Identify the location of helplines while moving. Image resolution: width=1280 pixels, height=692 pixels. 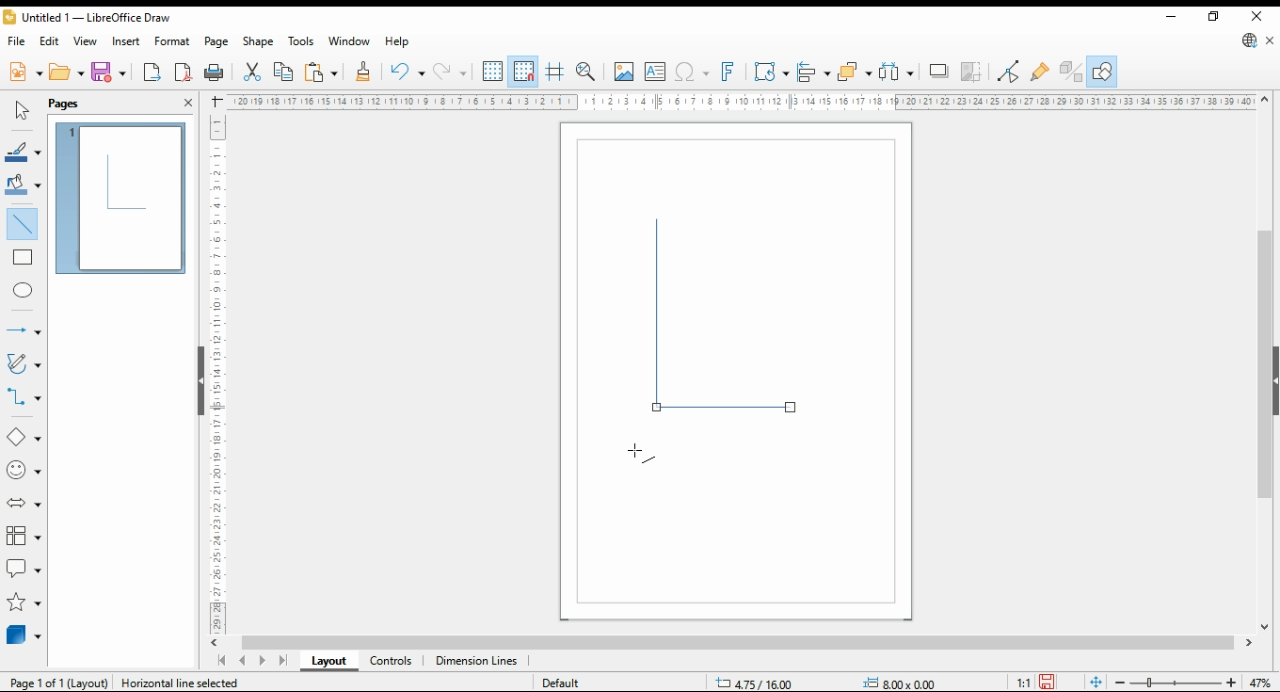
(554, 72).